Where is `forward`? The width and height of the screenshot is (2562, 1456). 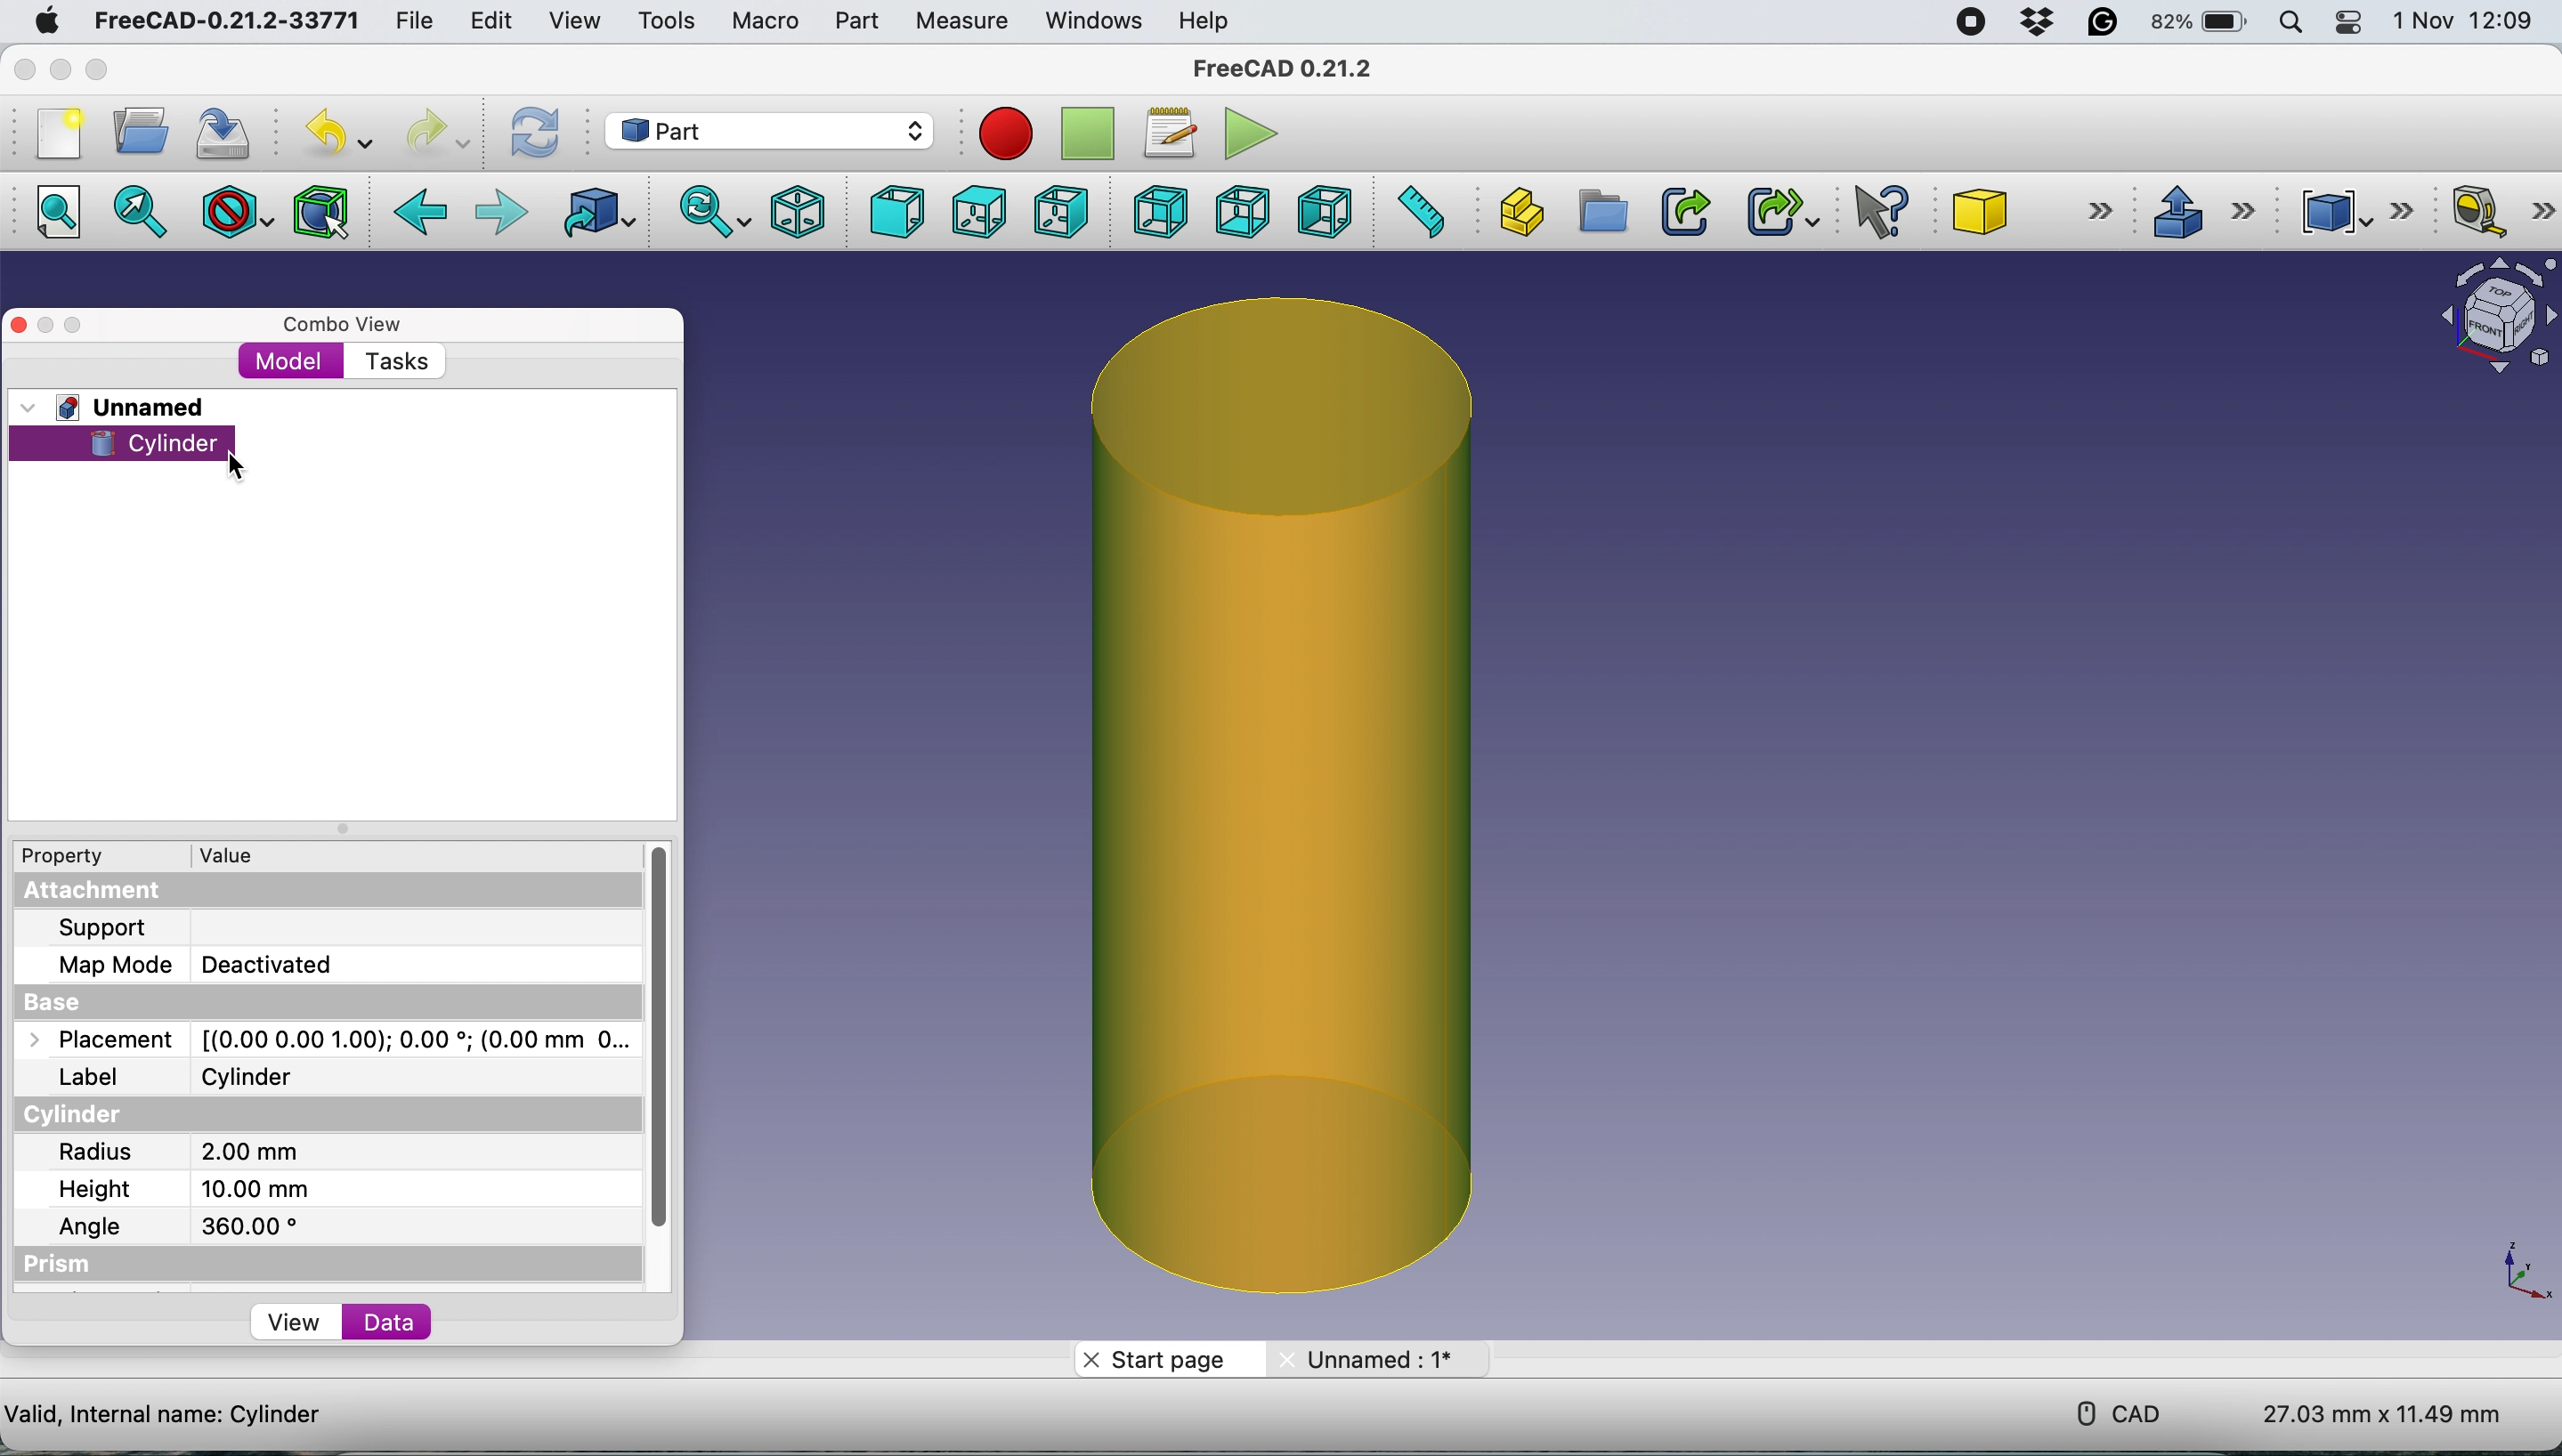
forward is located at coordinates (497, 209).